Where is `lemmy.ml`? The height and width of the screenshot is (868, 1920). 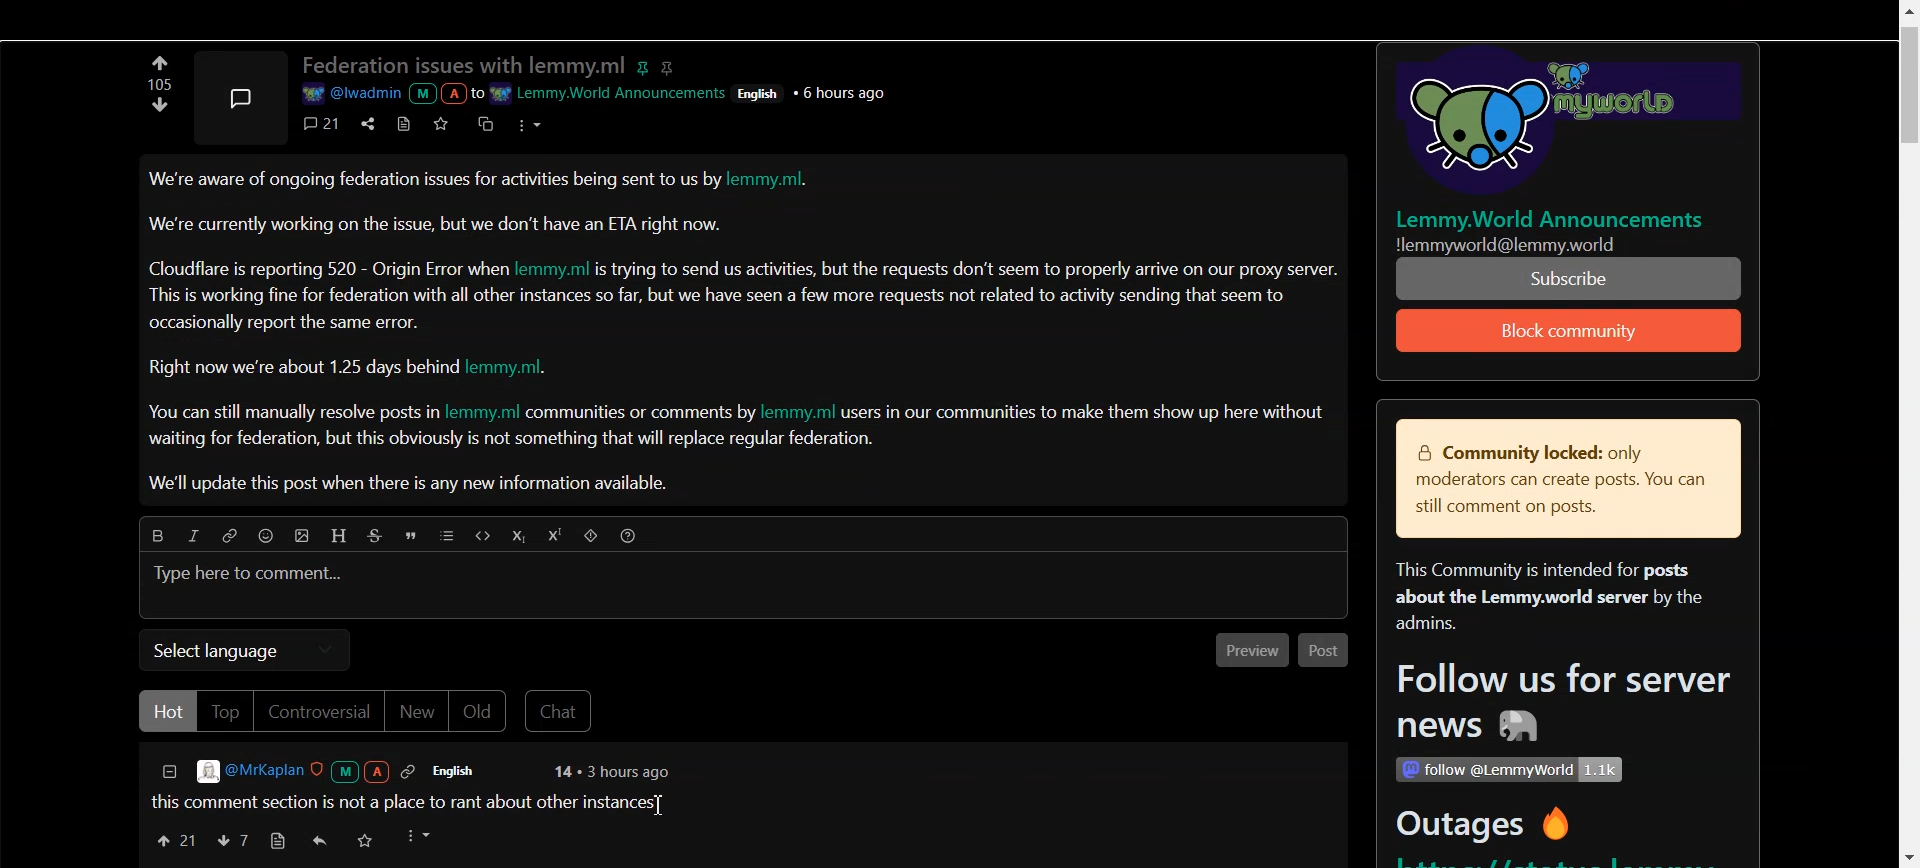
lemmy.ml is located at coordinates (800, 412).